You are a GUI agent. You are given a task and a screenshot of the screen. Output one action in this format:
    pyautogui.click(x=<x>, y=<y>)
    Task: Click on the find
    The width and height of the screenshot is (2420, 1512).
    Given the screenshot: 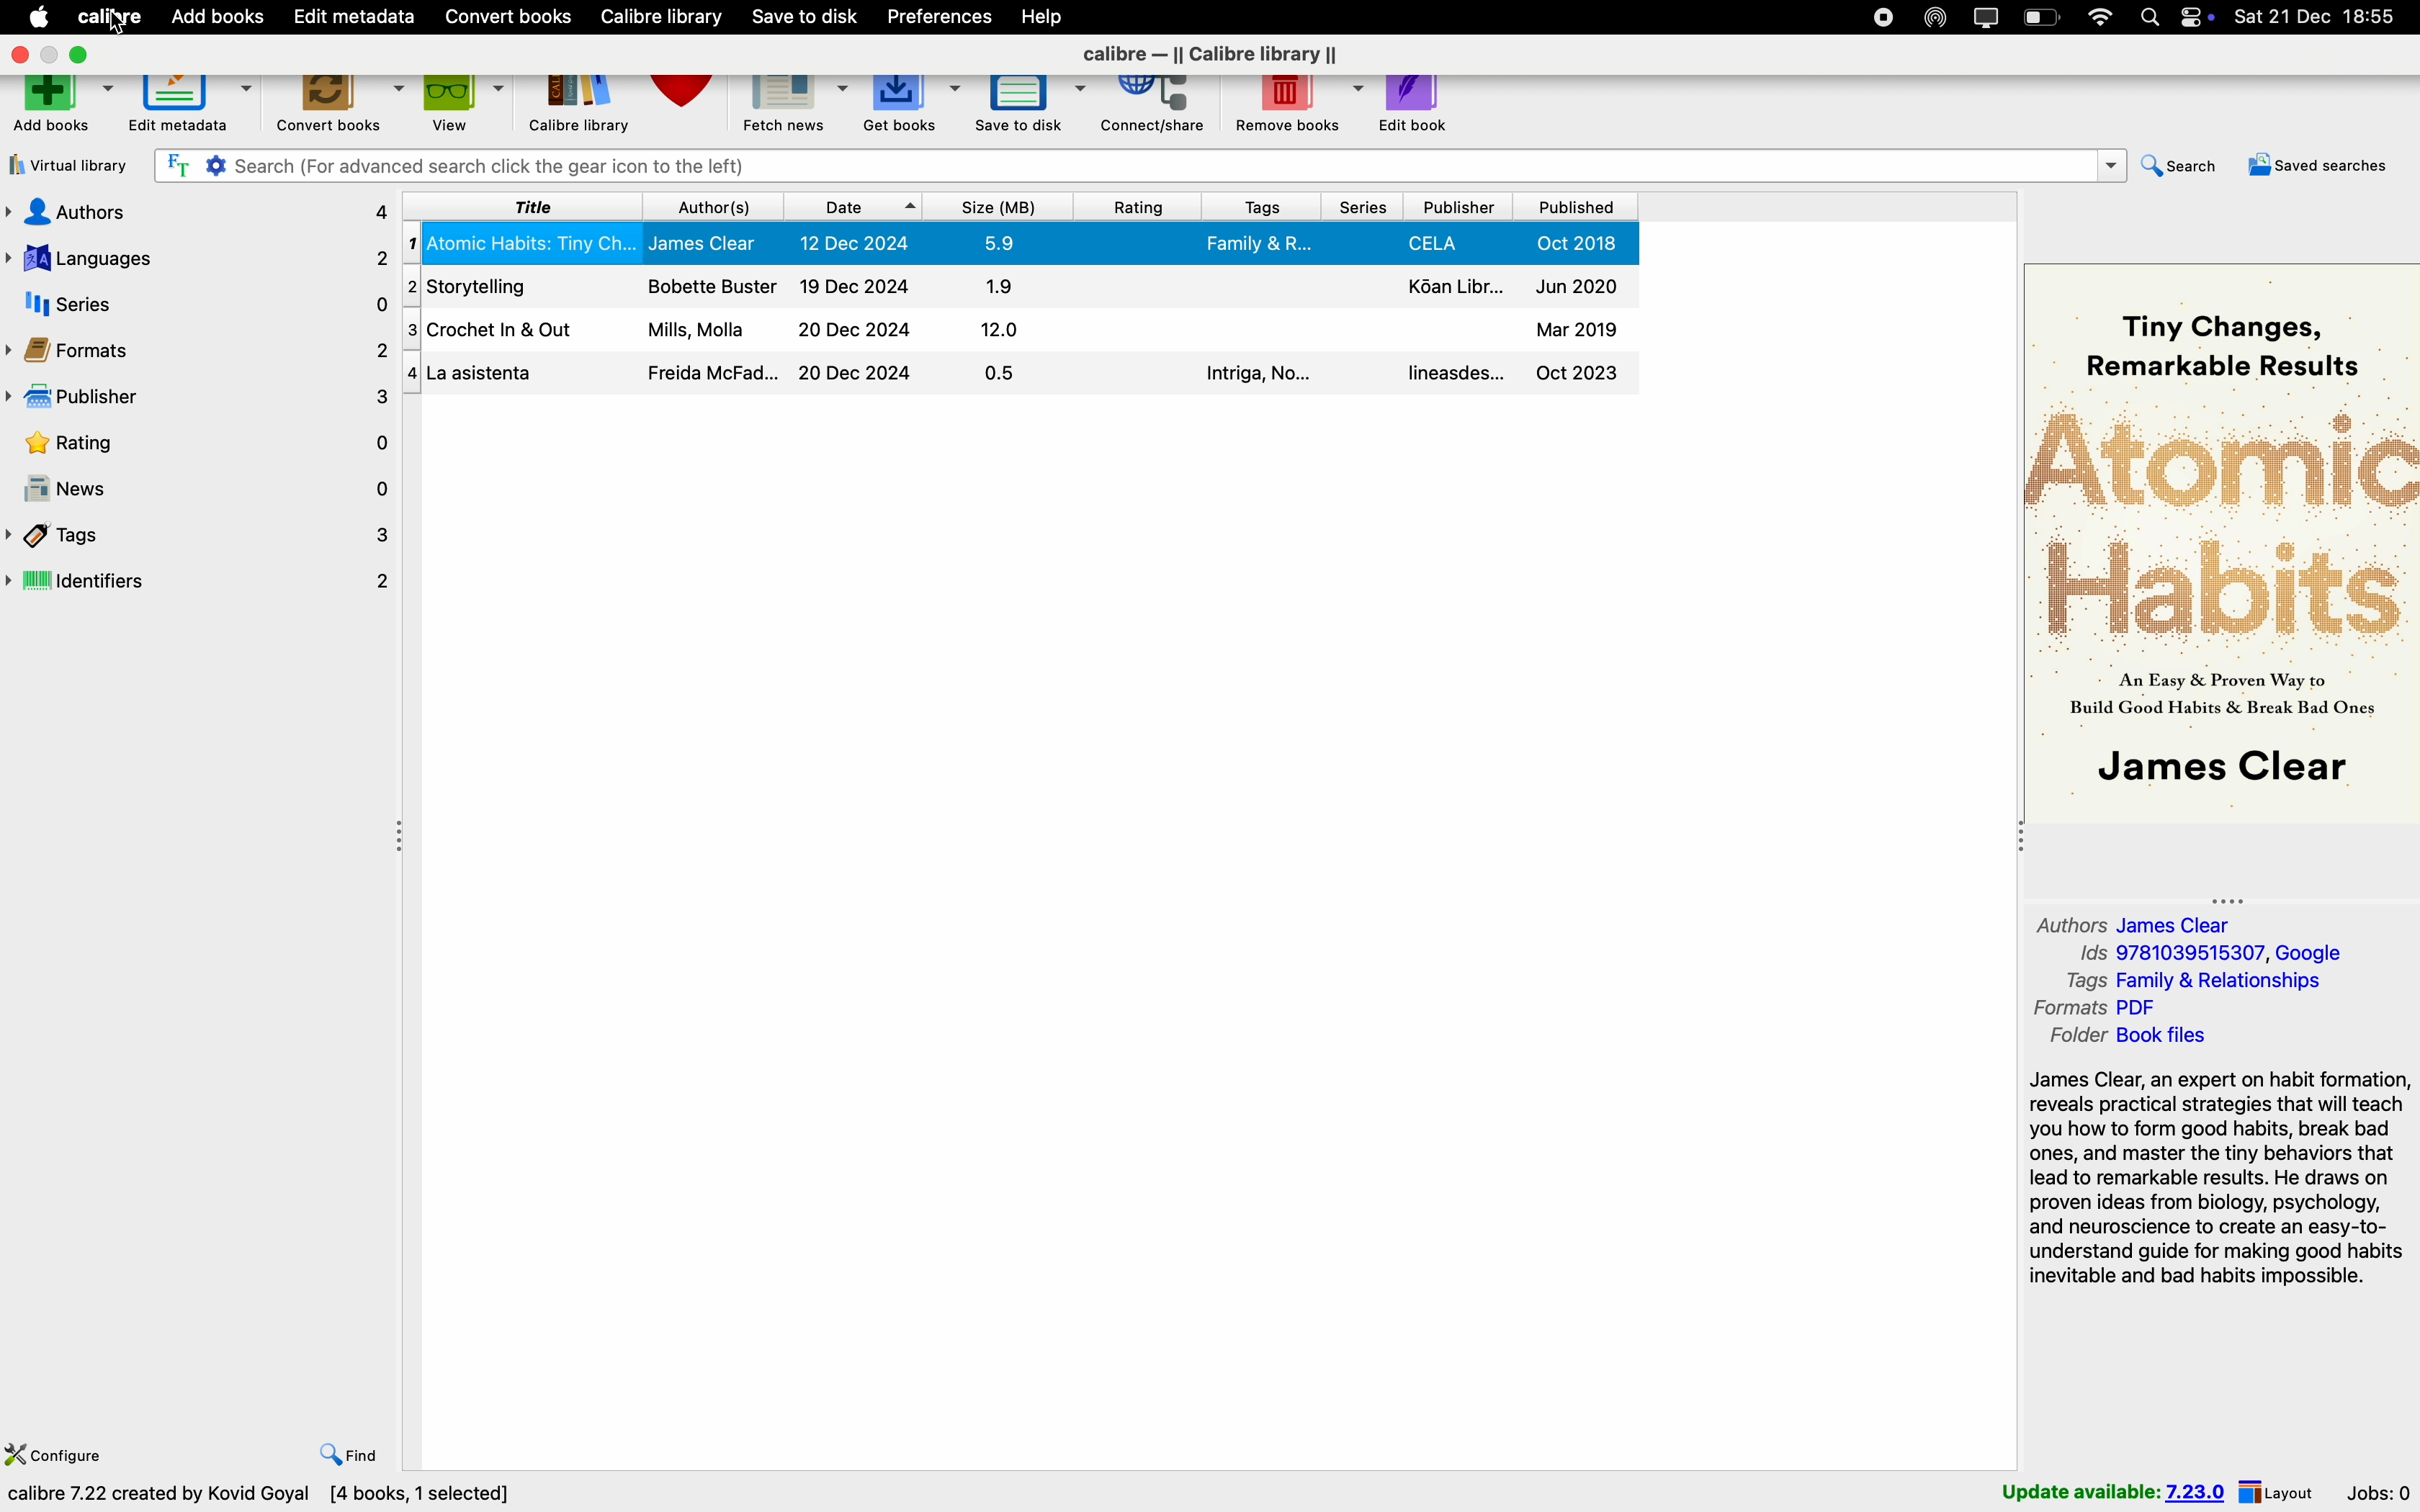 What is the action you would take?
    pyautogui.click(x=352, y=1454)
    